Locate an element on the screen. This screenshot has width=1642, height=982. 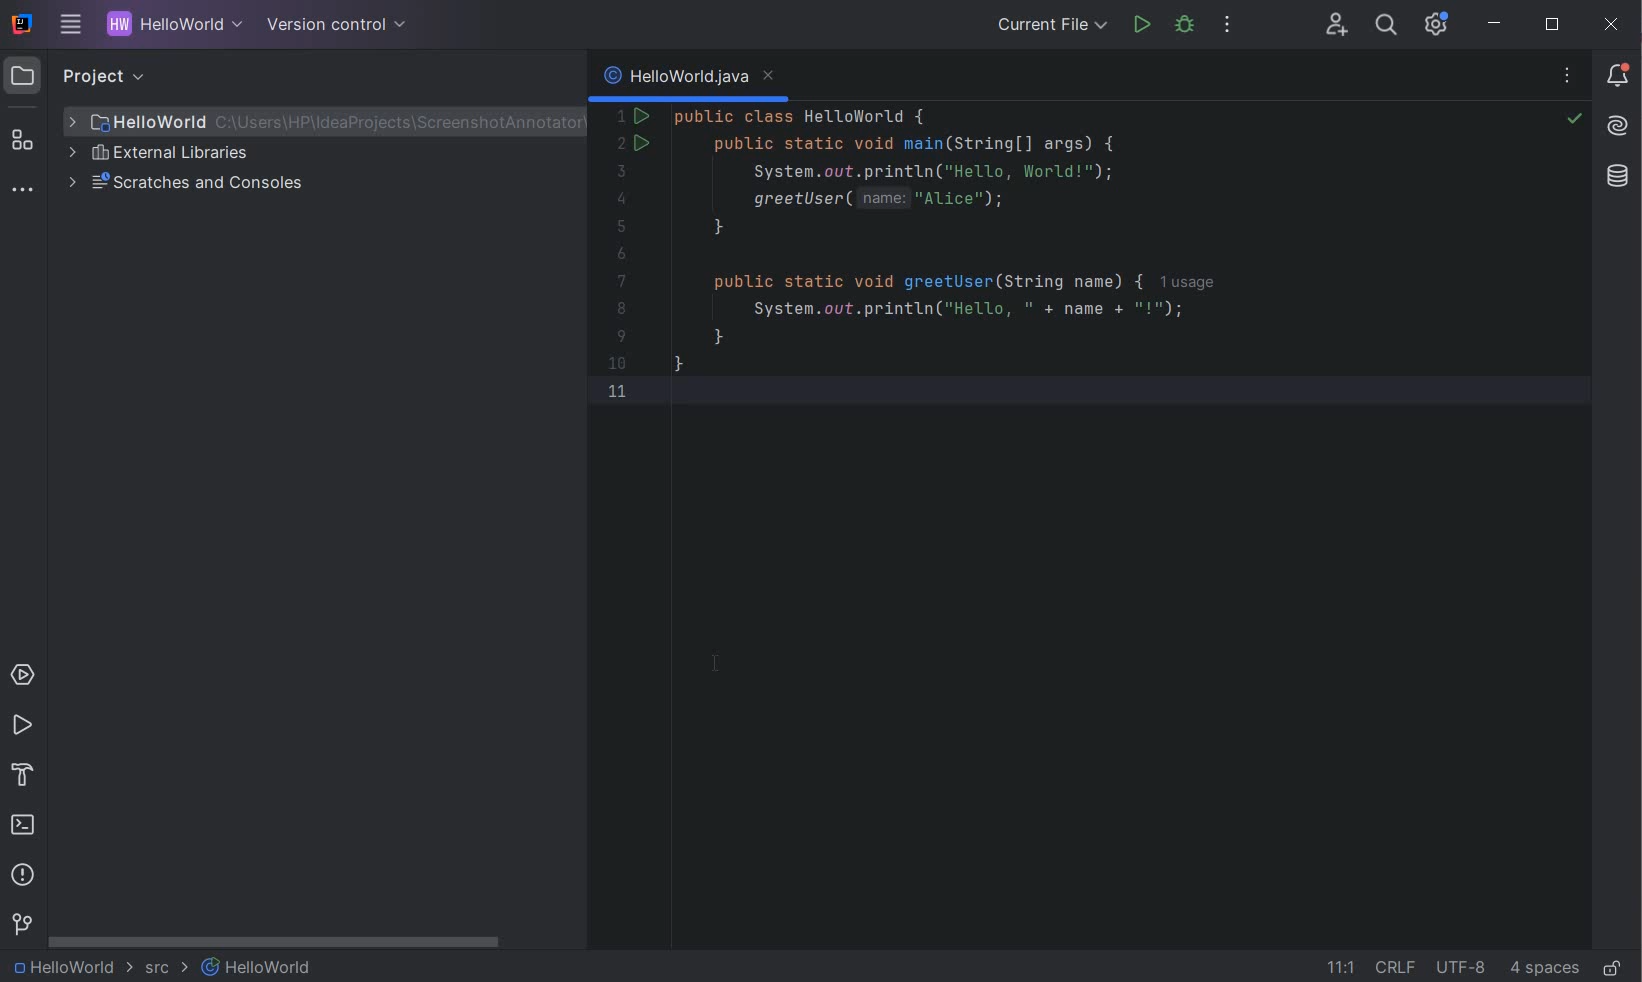
CODE WITH ME is located at coordinates (1338, 24).